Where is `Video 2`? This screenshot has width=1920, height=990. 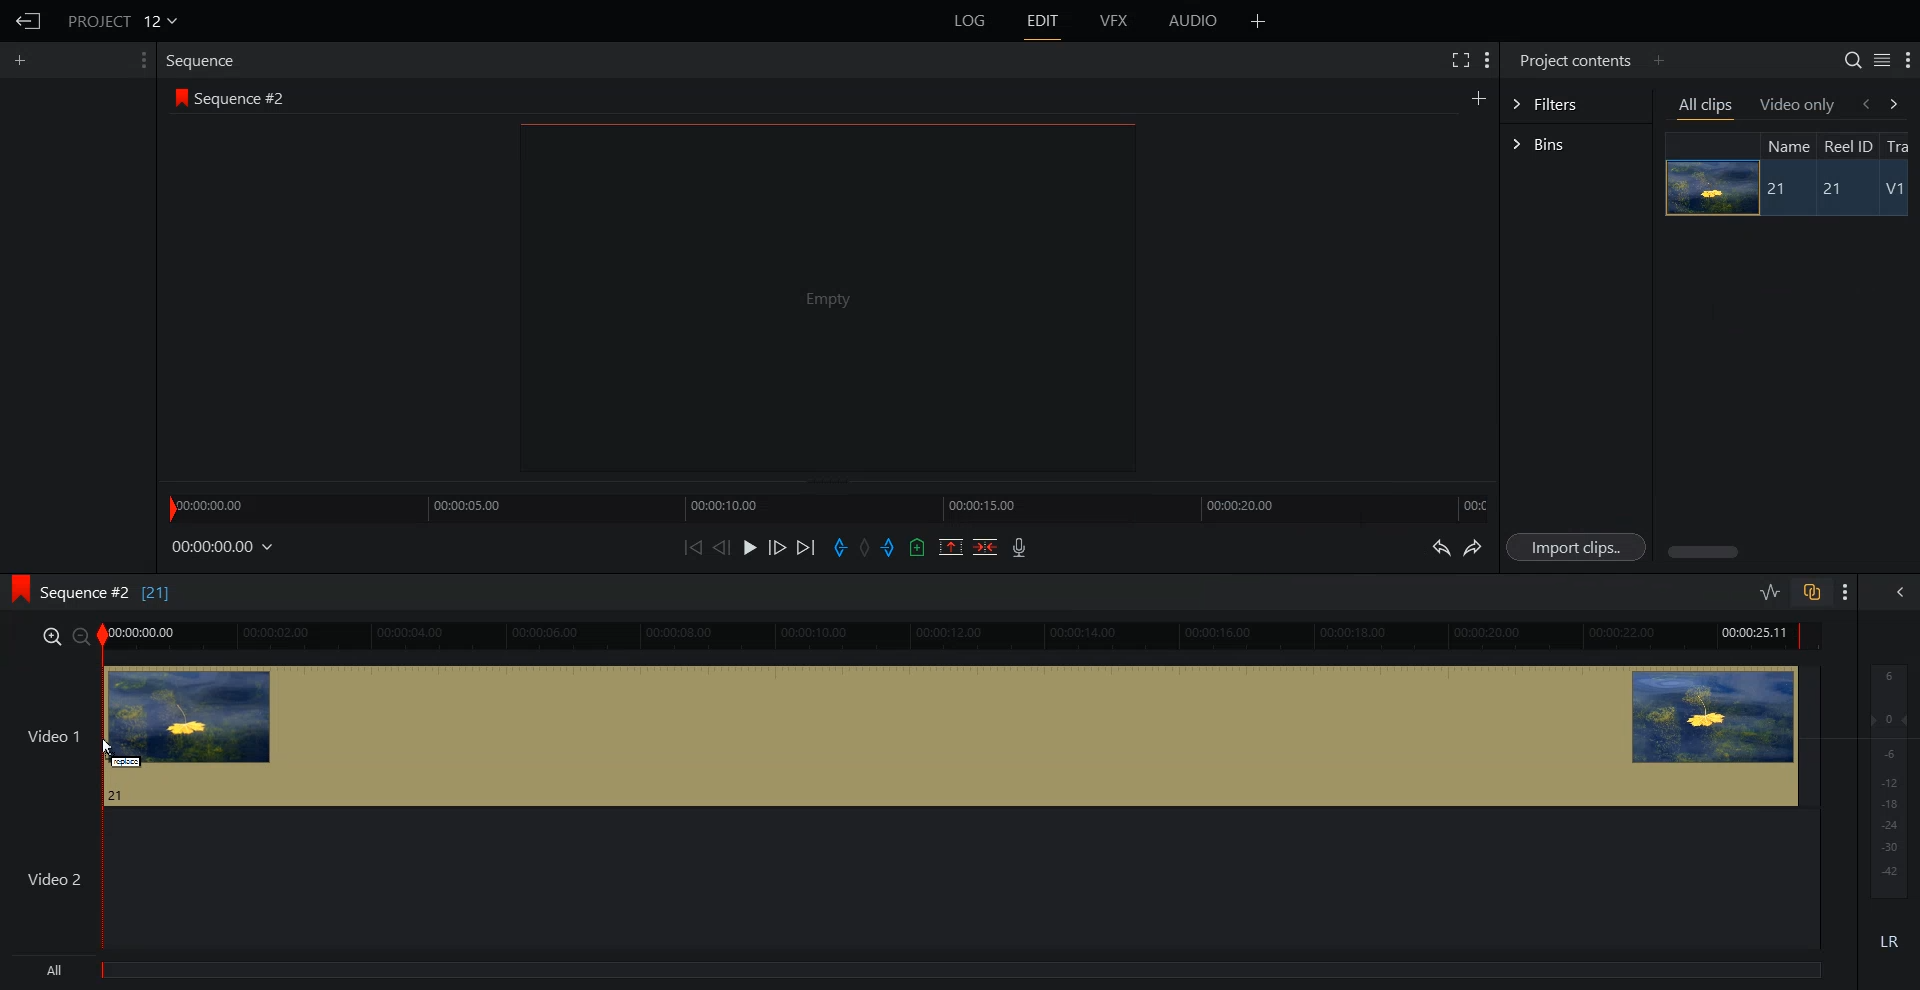
Video 2 is located at coordinates (910, 879).